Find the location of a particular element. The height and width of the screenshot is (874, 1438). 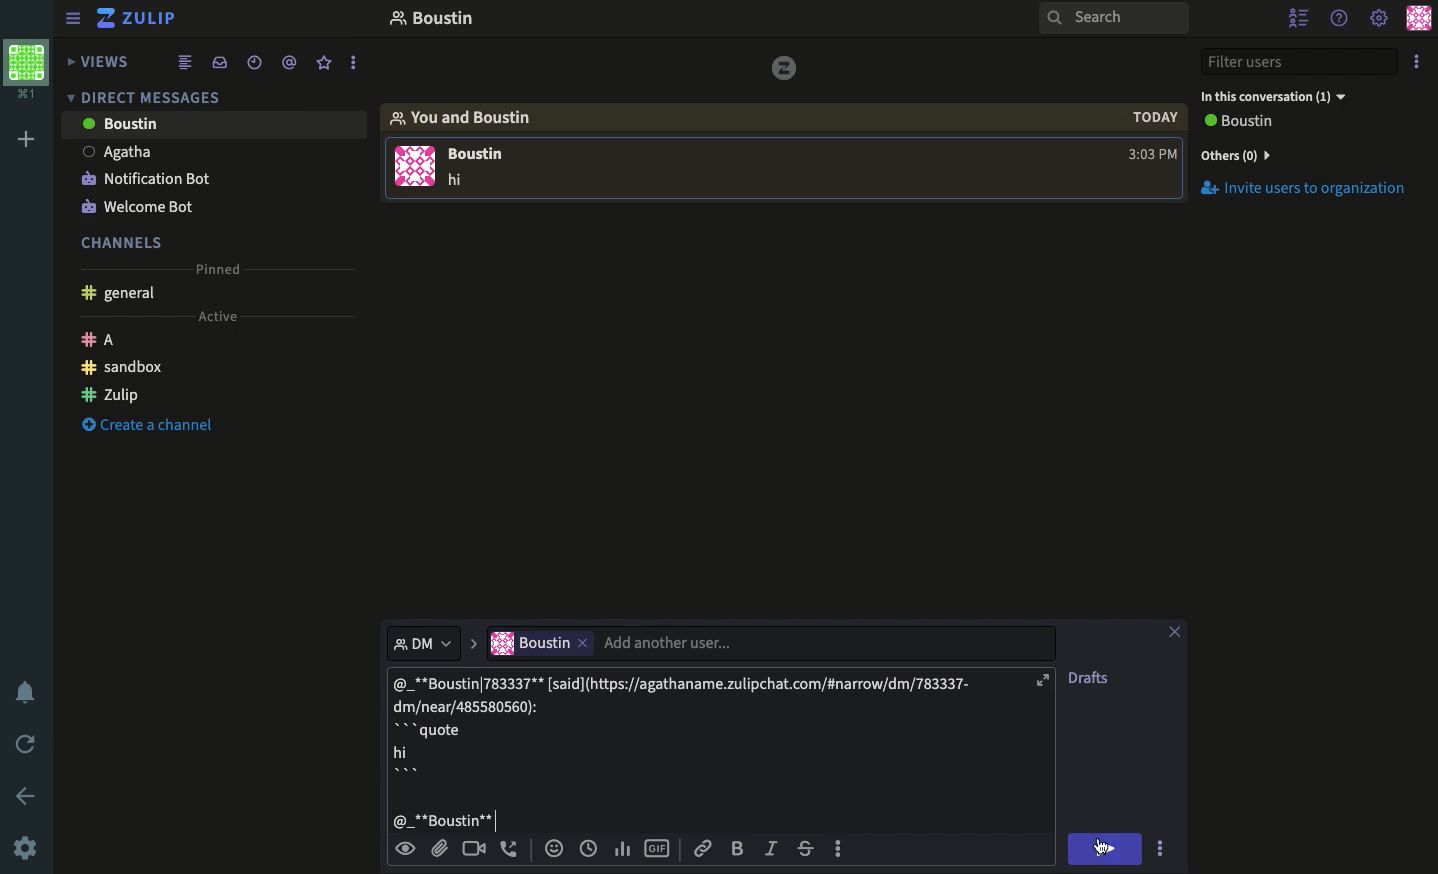

Link is located at coordinates (702, 848).